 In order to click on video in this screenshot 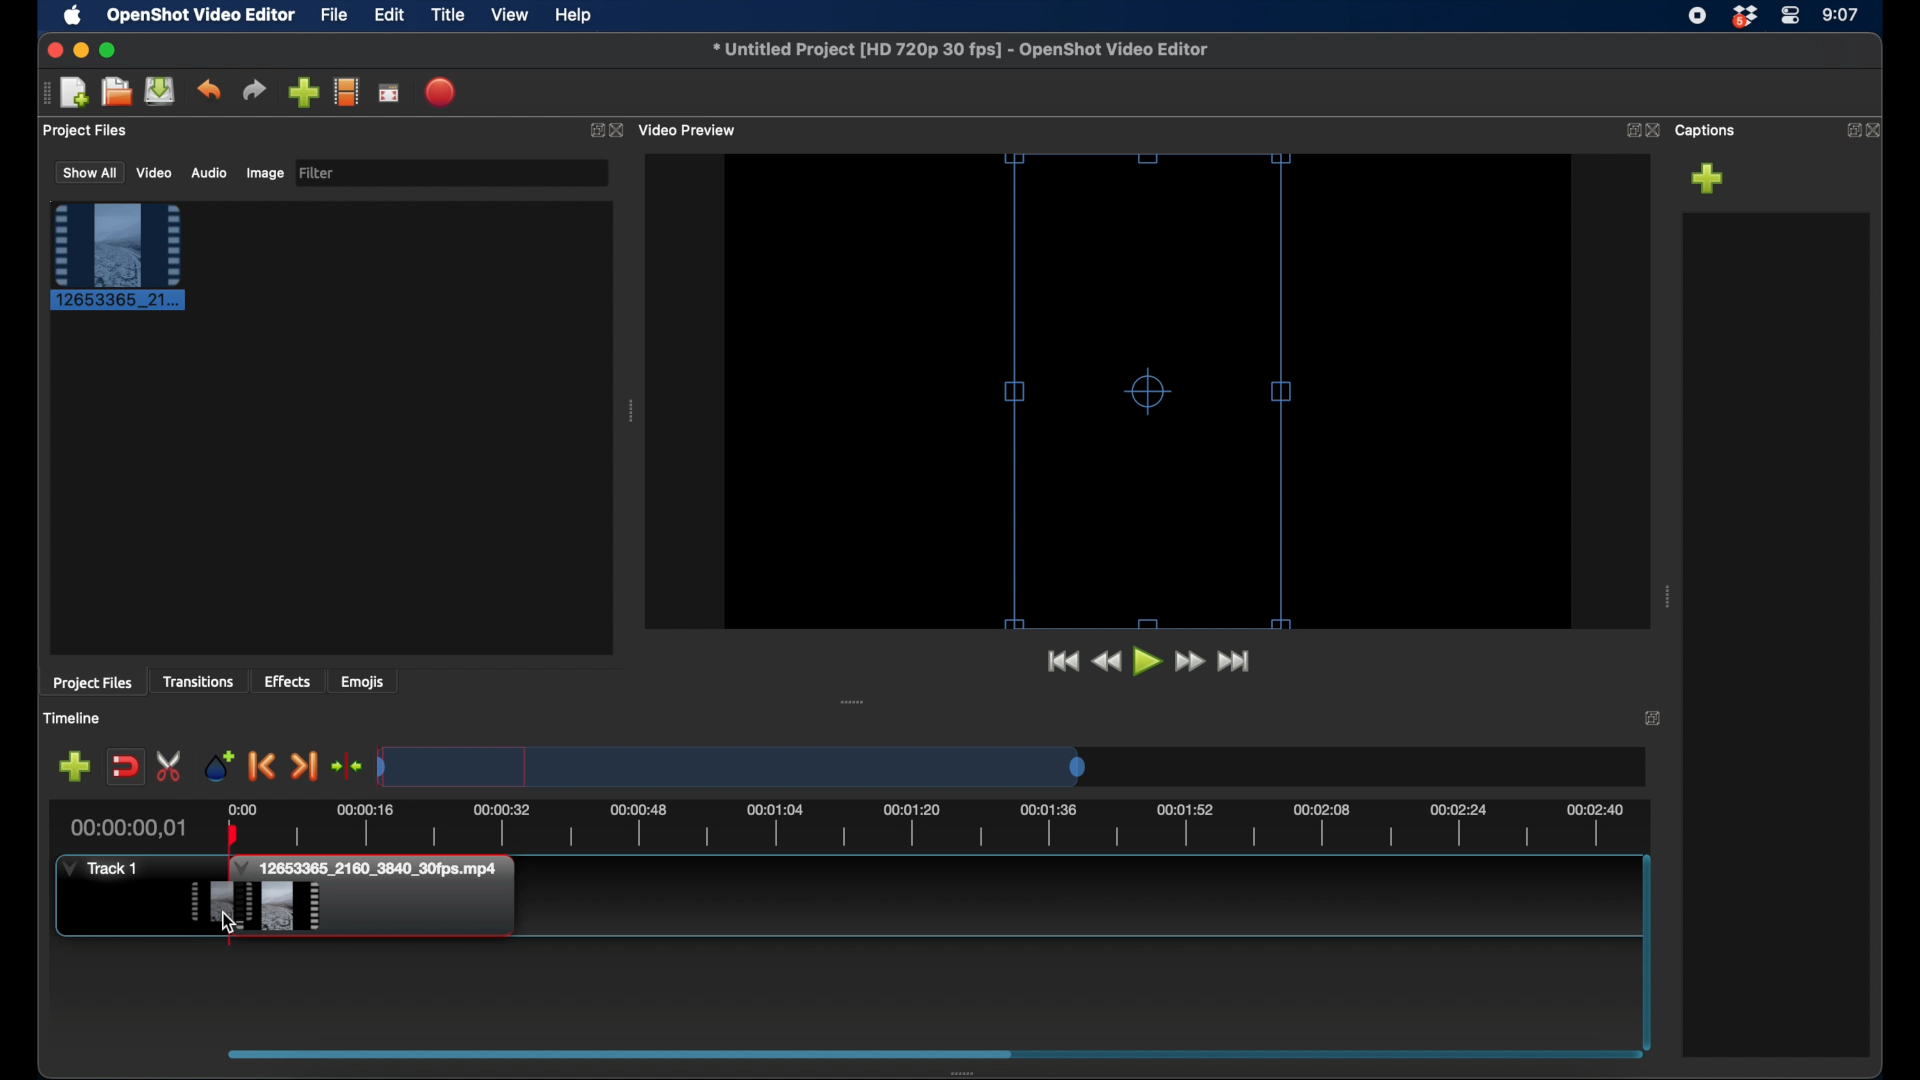, I will do `click(154, 173)`.